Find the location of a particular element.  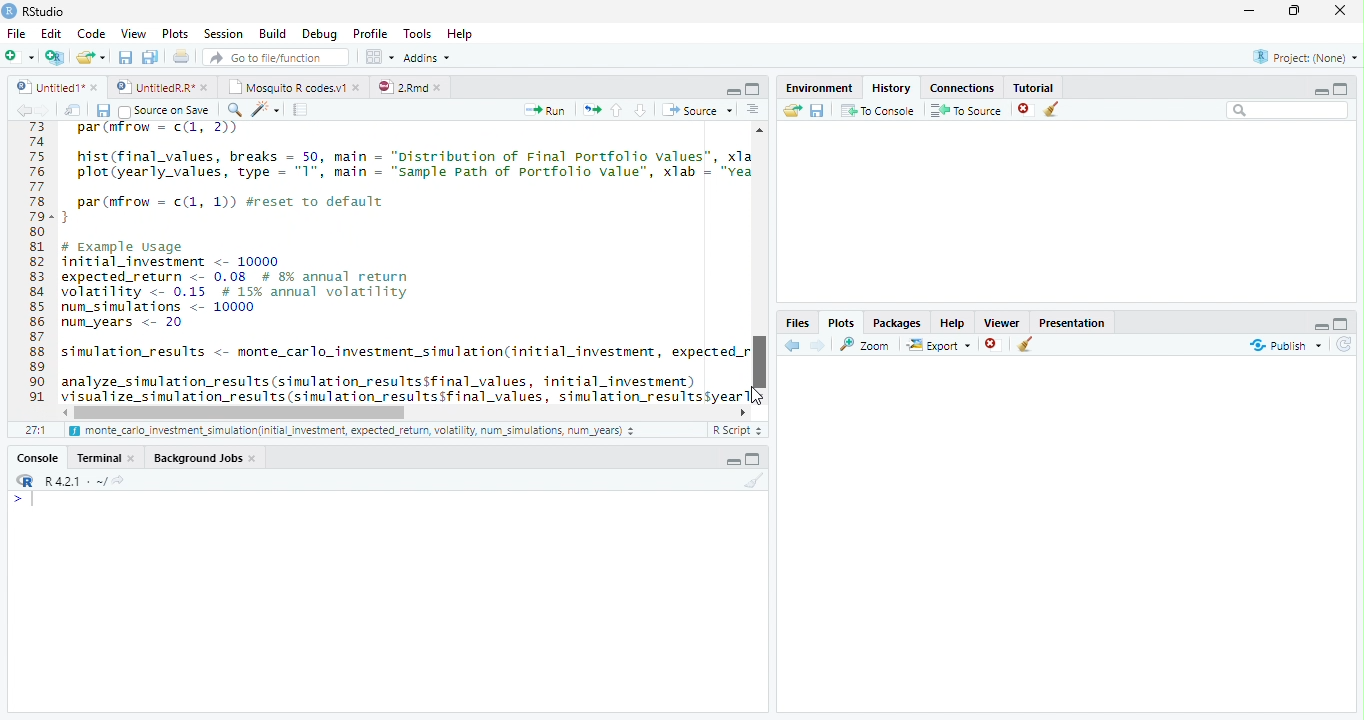

‘Connections is located at coordinates (959, 86).